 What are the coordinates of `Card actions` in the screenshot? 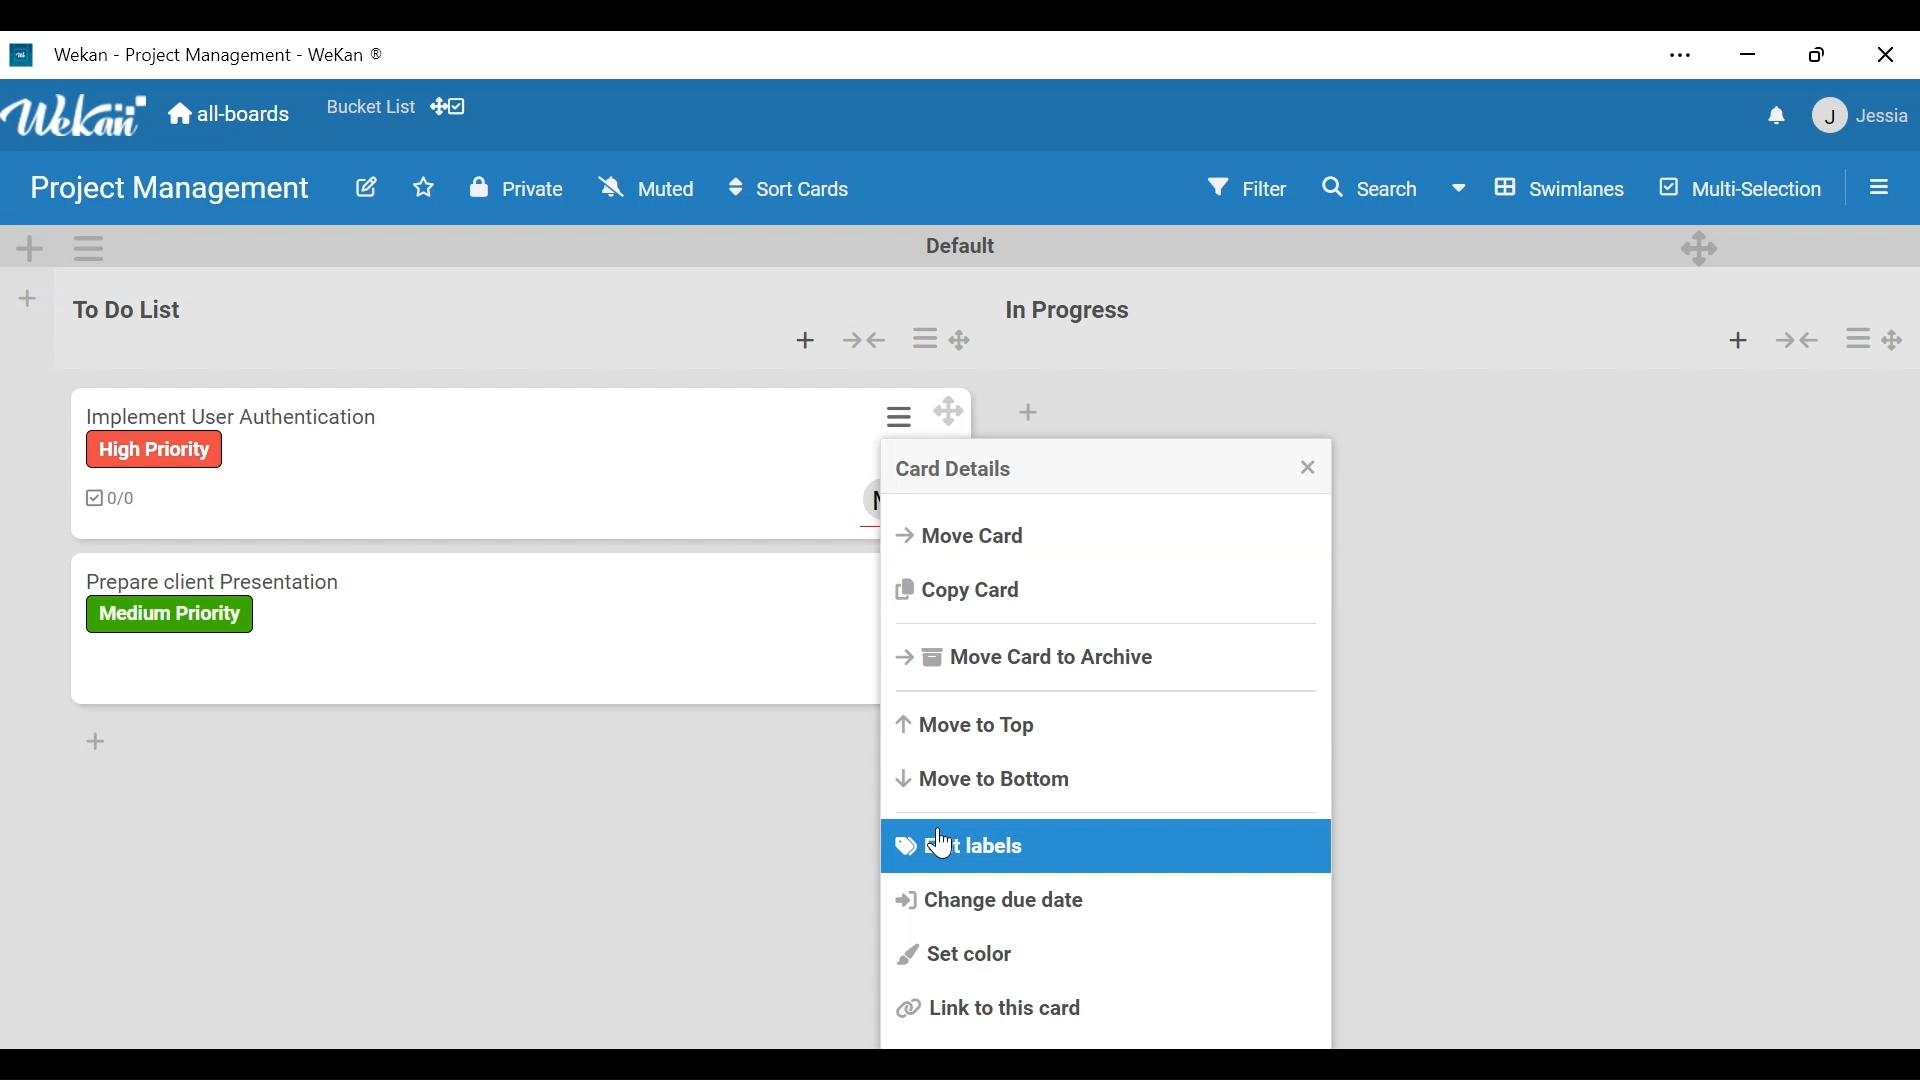 It's located at (902, 416).